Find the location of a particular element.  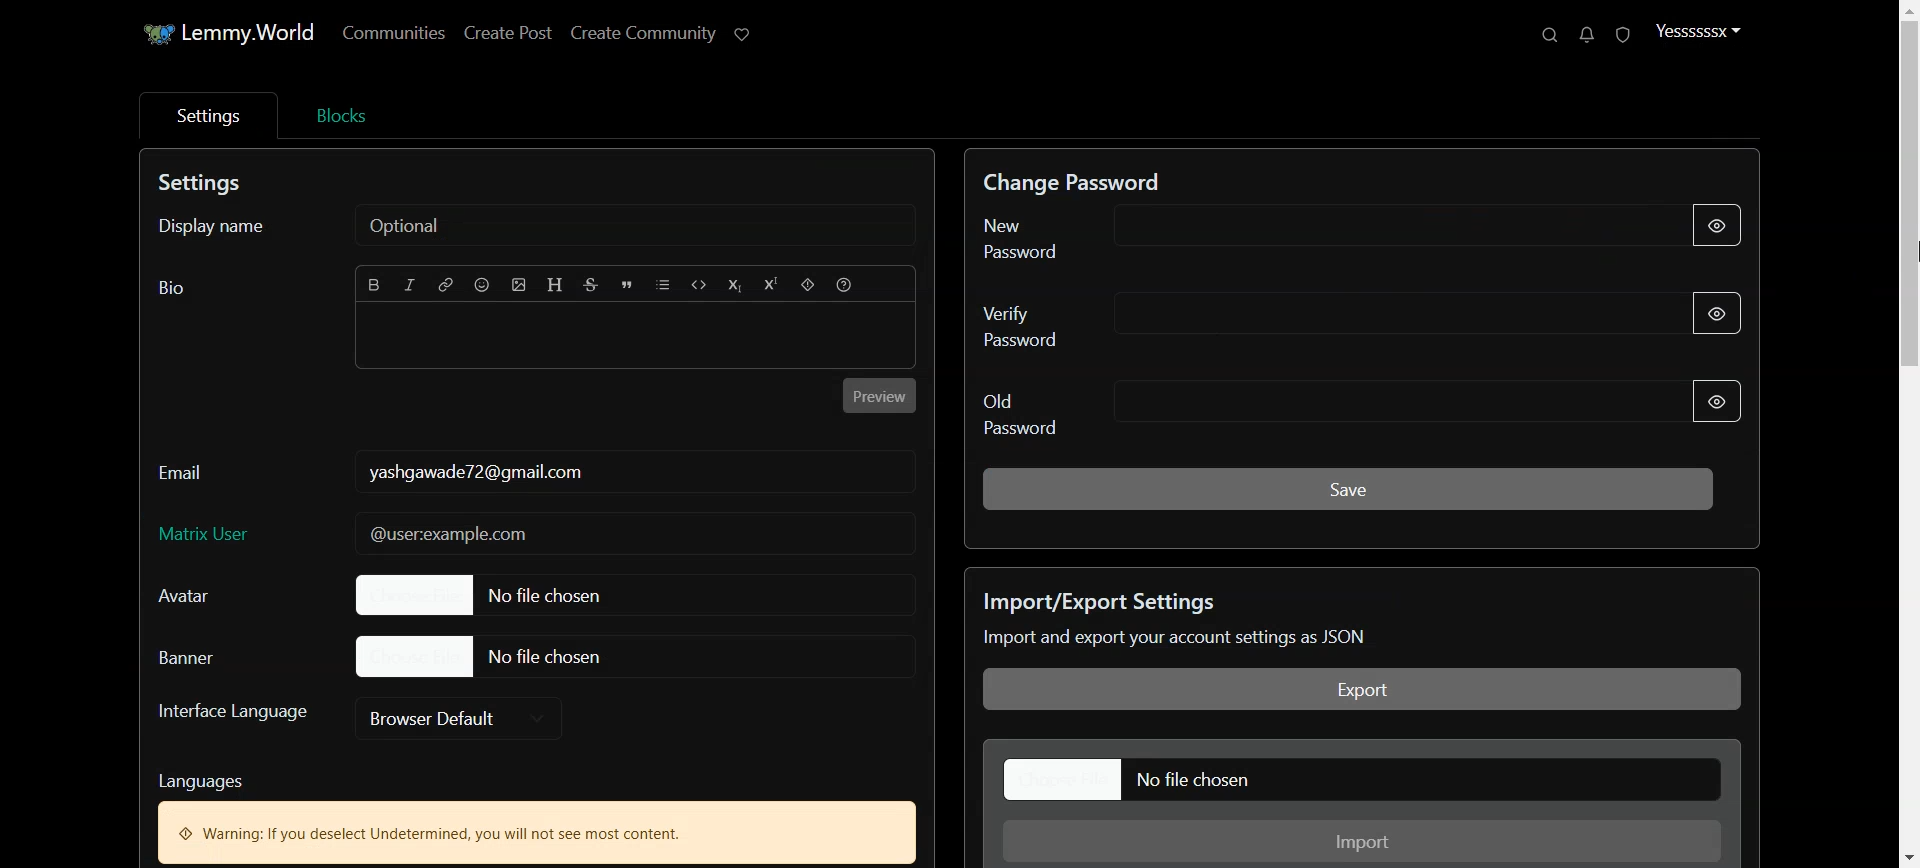

Emoji is located at coordinates (483, 285).